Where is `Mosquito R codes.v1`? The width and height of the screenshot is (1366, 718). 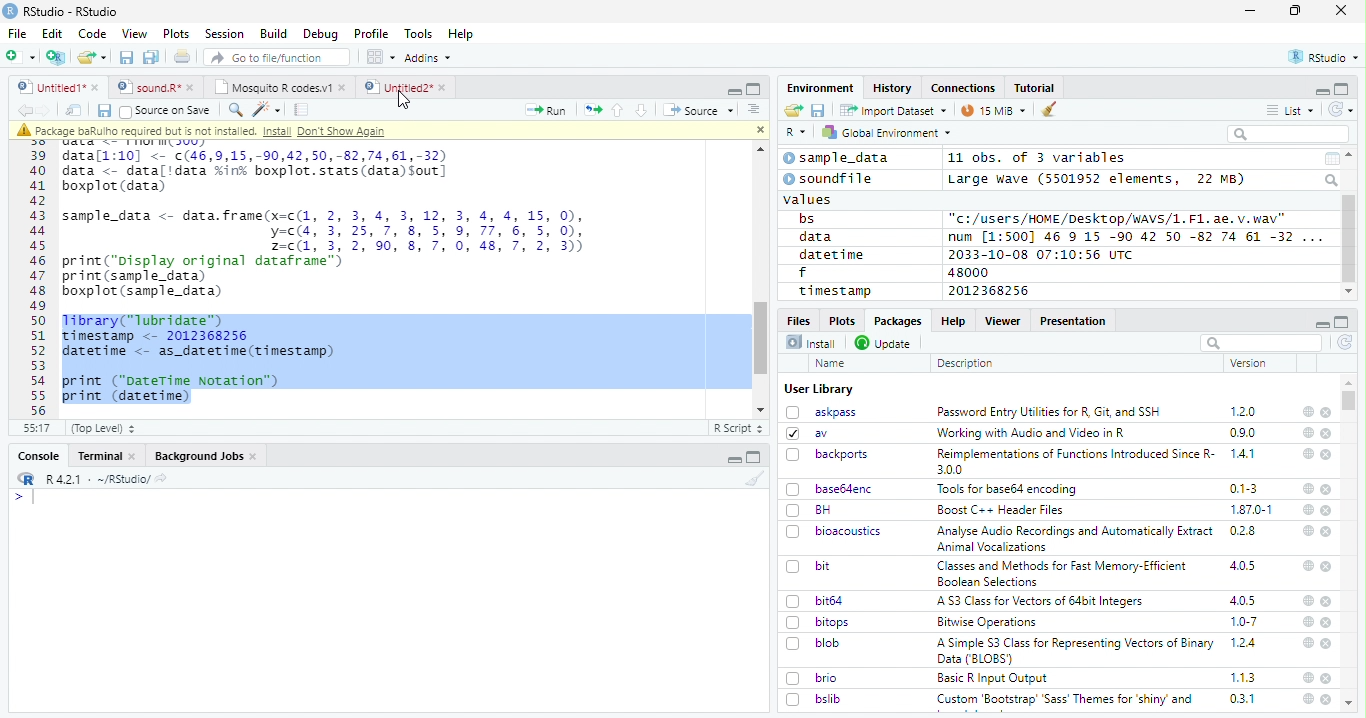
Mosquito R codes.v1 is located at coordinates (279, 87).